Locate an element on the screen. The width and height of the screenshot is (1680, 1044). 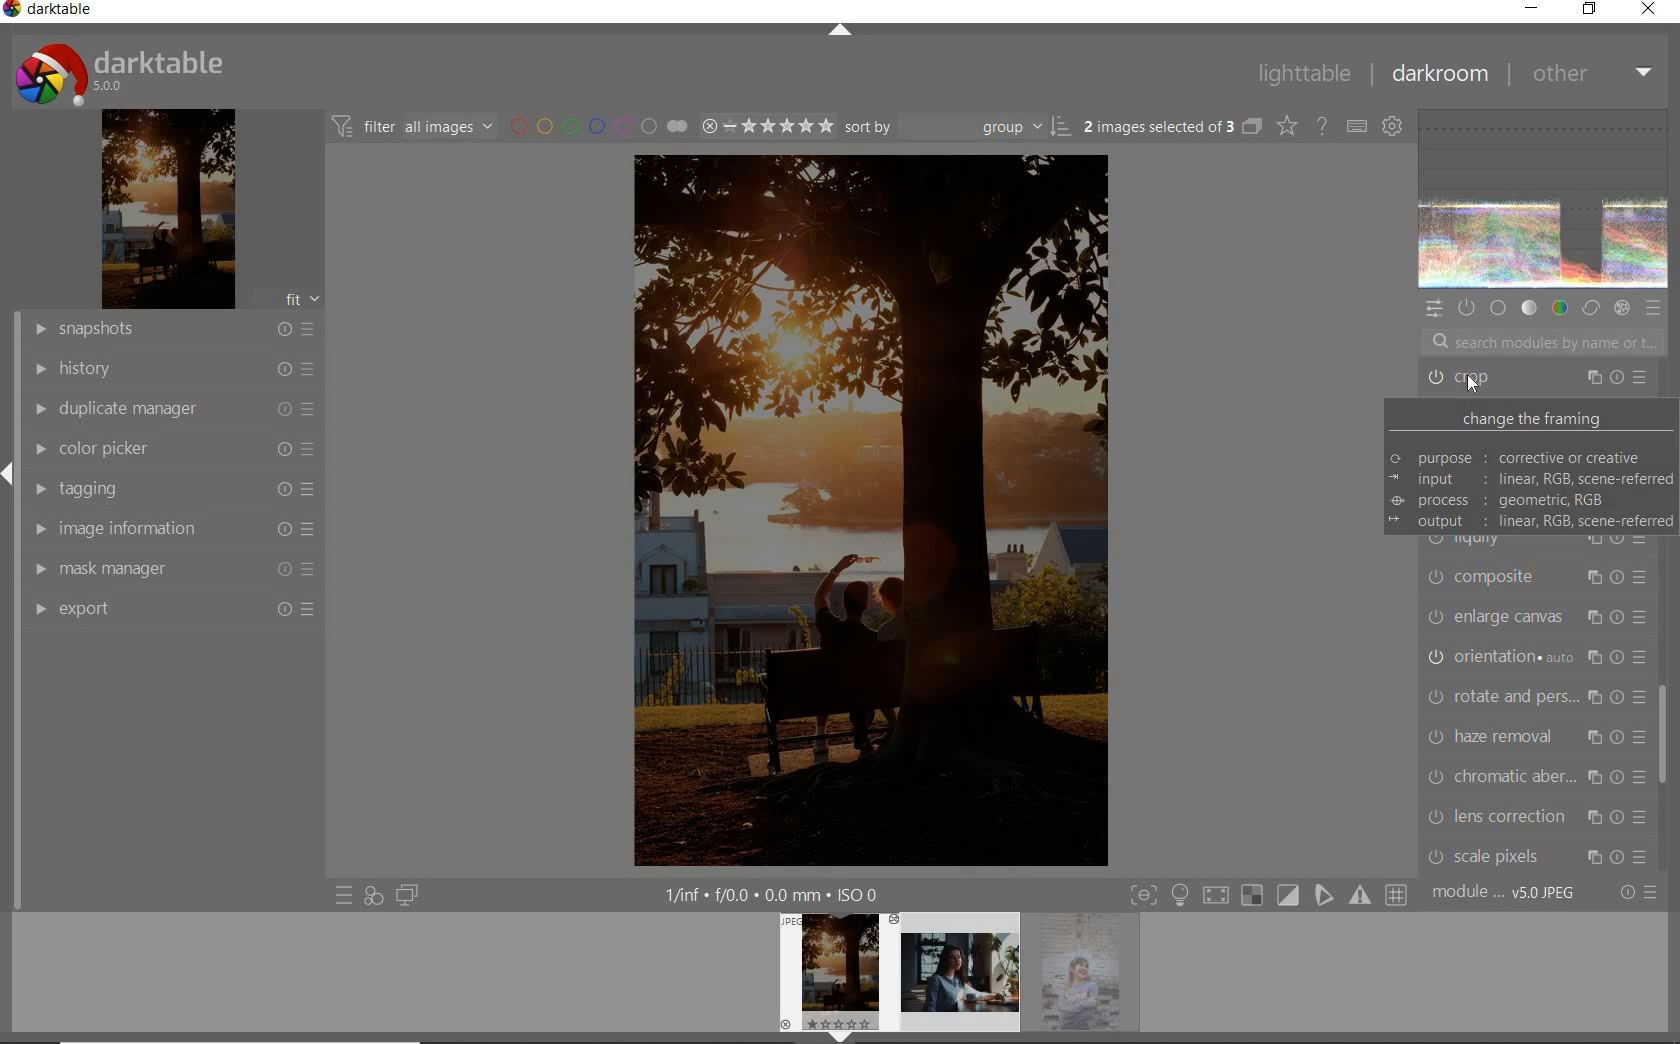
filter images is located at coordinates (413, 127).